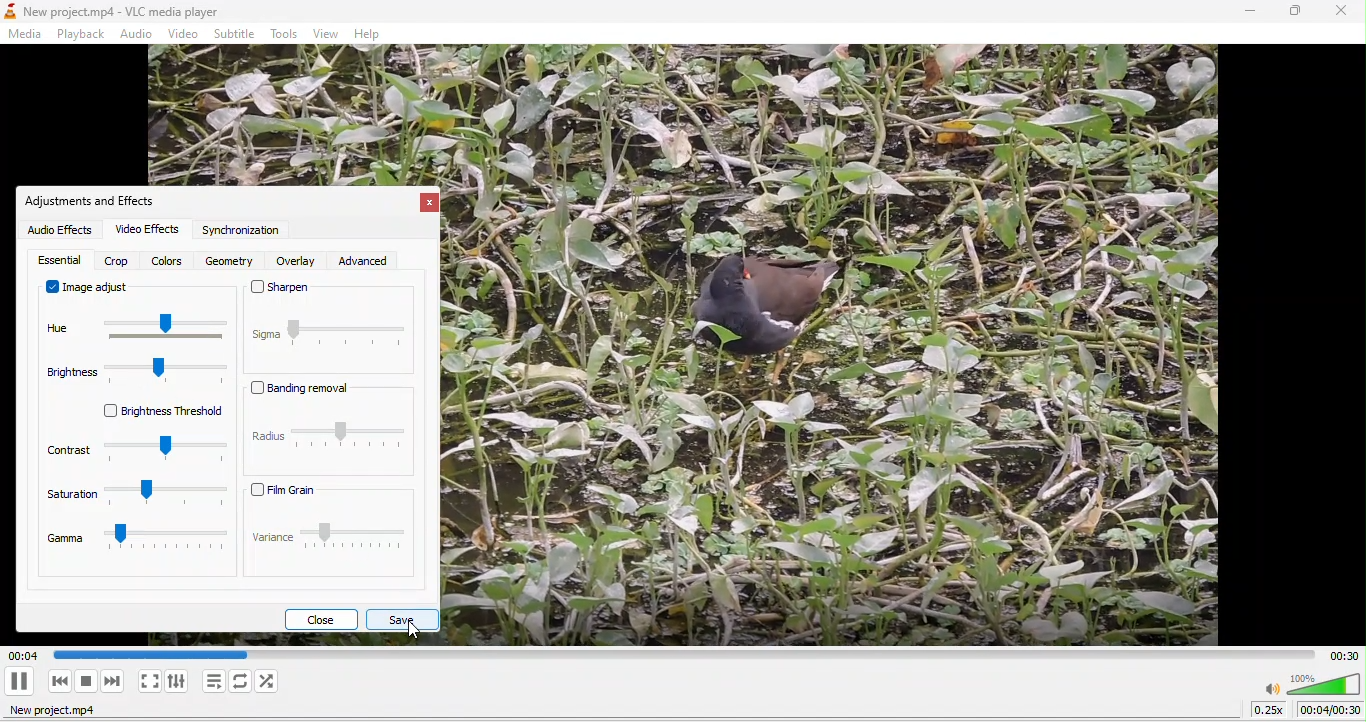 The height and width of the screenshot is (722, 1366). I want to click on 00.04, so click(139, 655).